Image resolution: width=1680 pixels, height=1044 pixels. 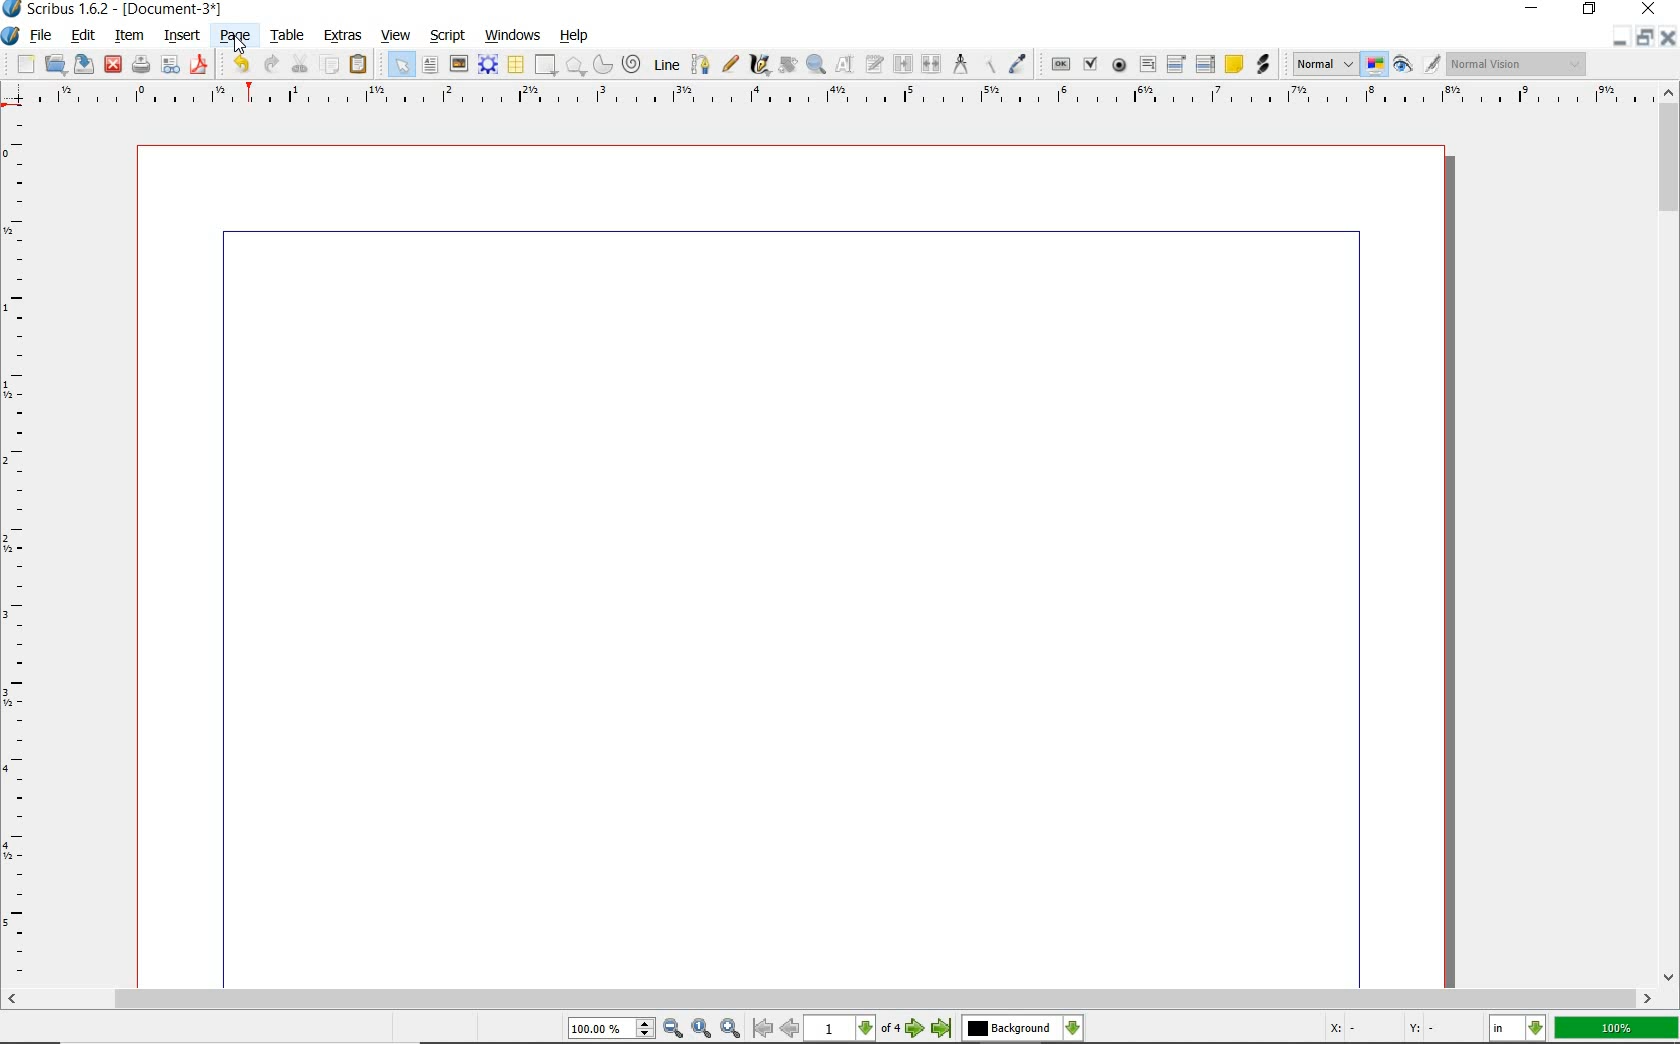 What do you see at coordinates (665, 64) in the screenshot?
I see `line` at bounding box center [665, 64].